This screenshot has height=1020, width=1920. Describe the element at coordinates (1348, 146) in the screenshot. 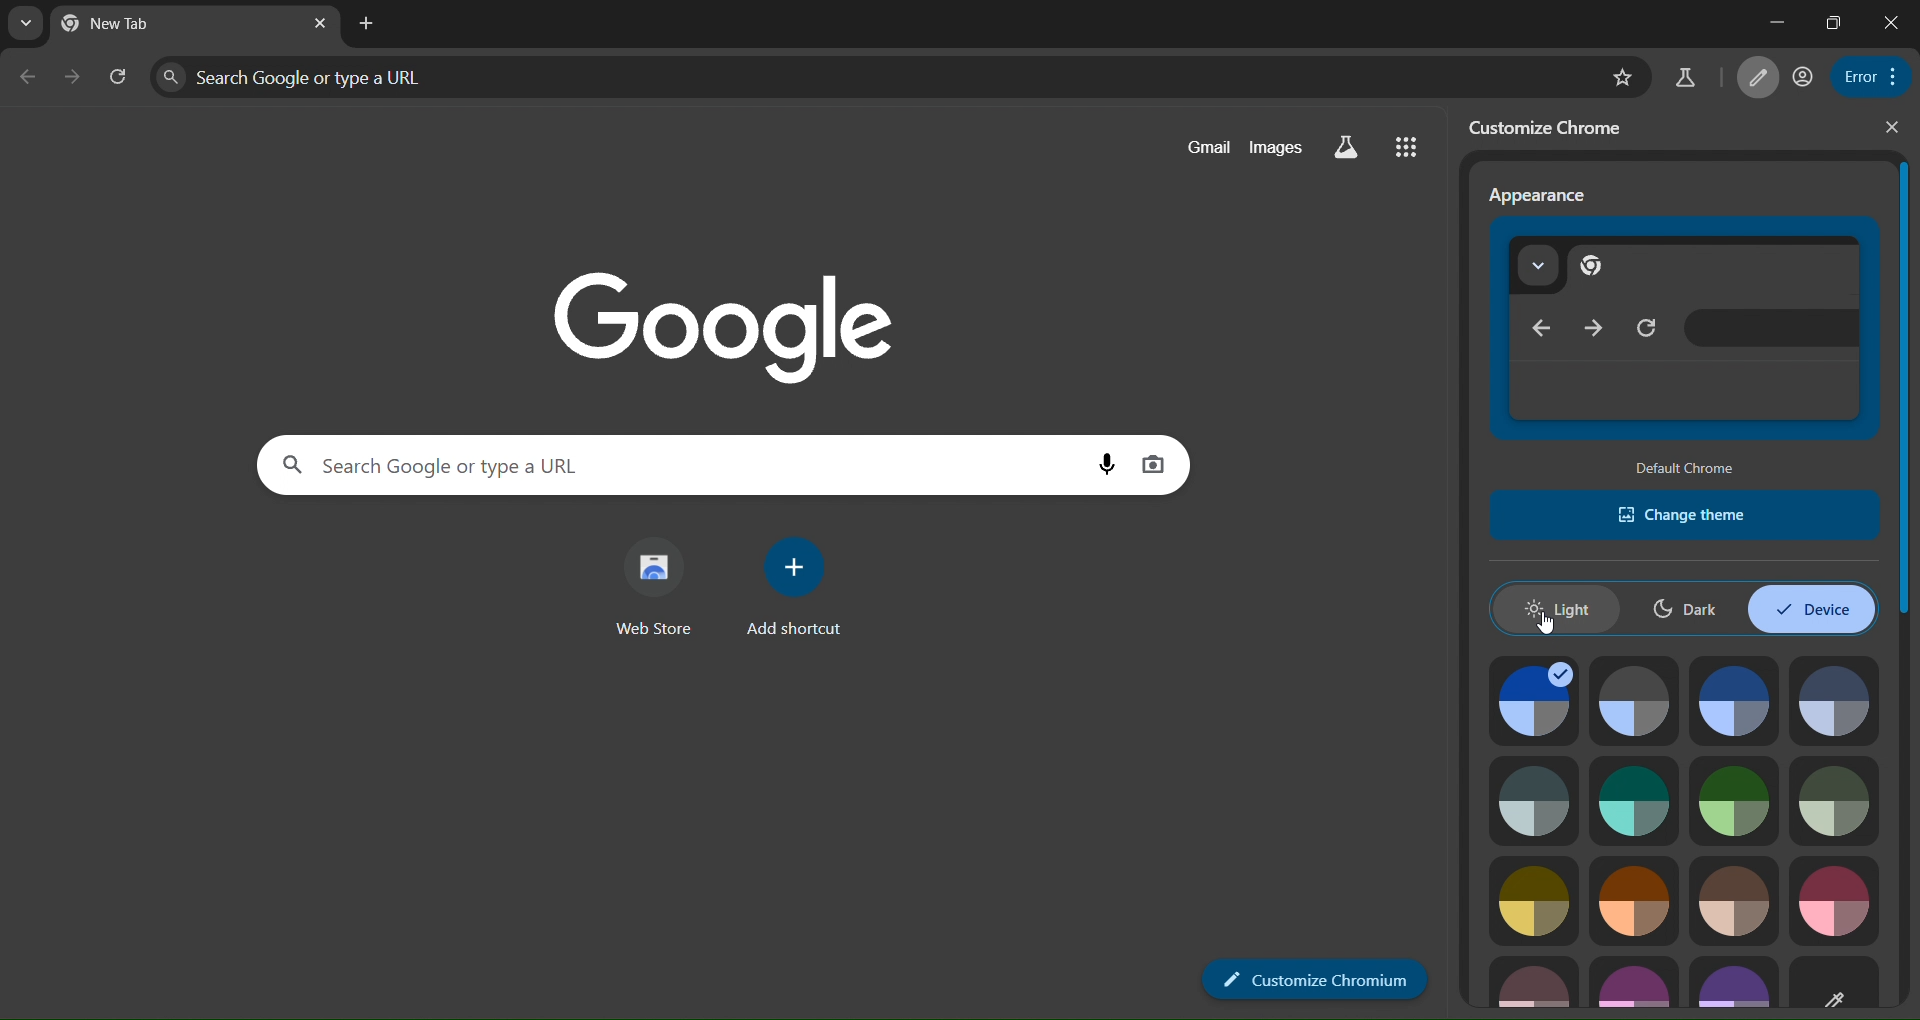

I see `search labs` at that location.